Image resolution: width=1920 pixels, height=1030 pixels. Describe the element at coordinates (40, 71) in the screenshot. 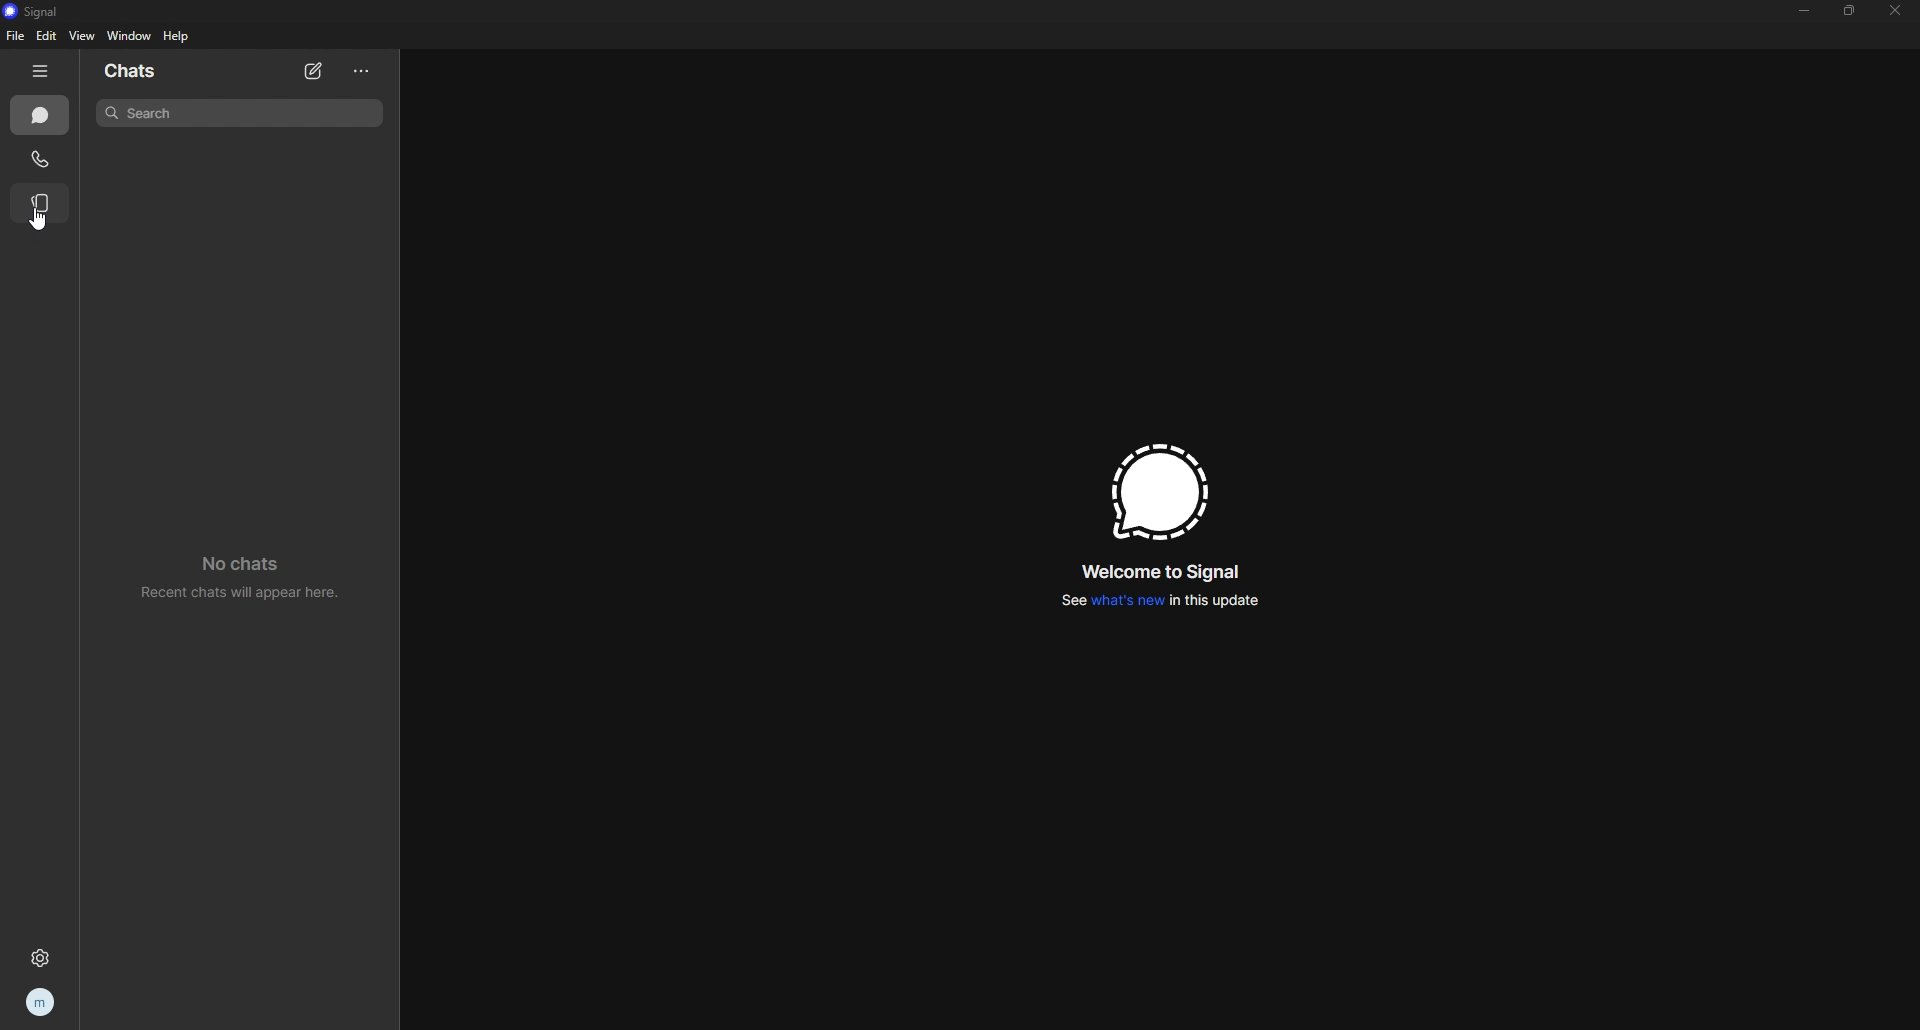

I see `hide tab` at that location.